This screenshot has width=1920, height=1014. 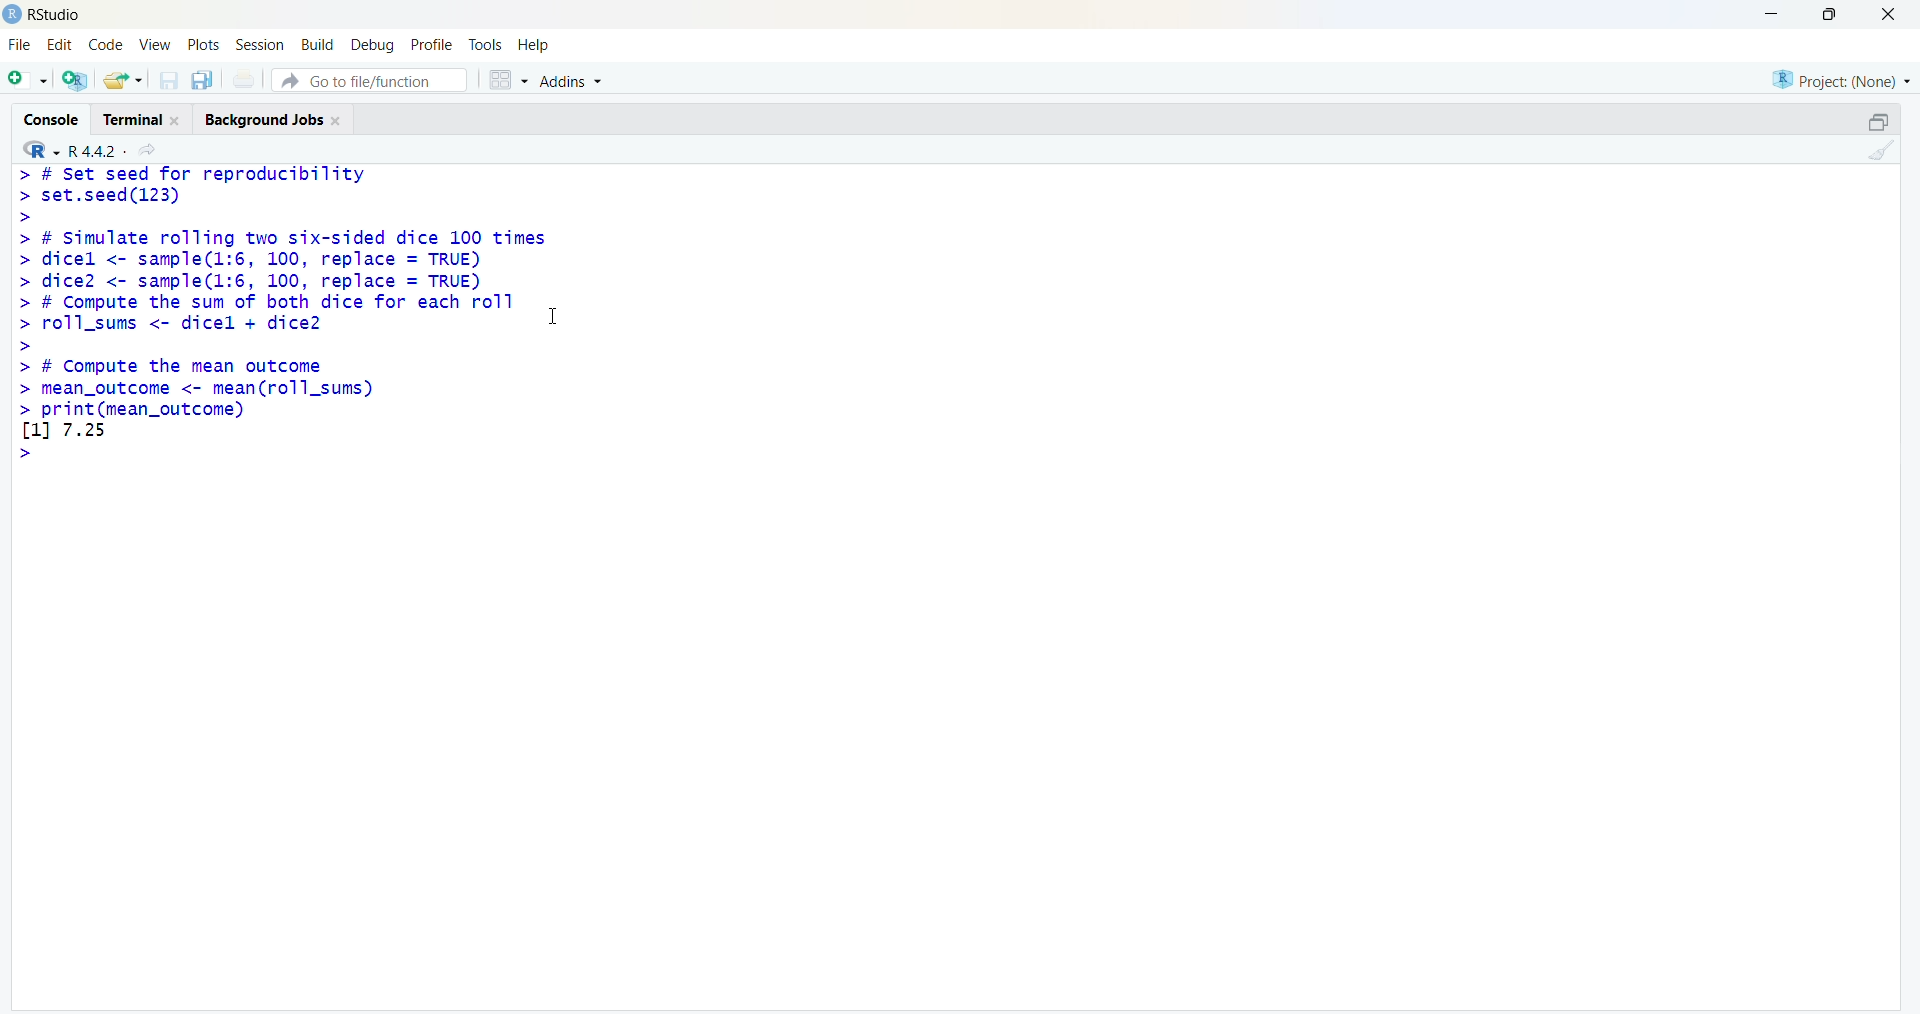 I want to click on minimise, so click(x=1774, y=12).